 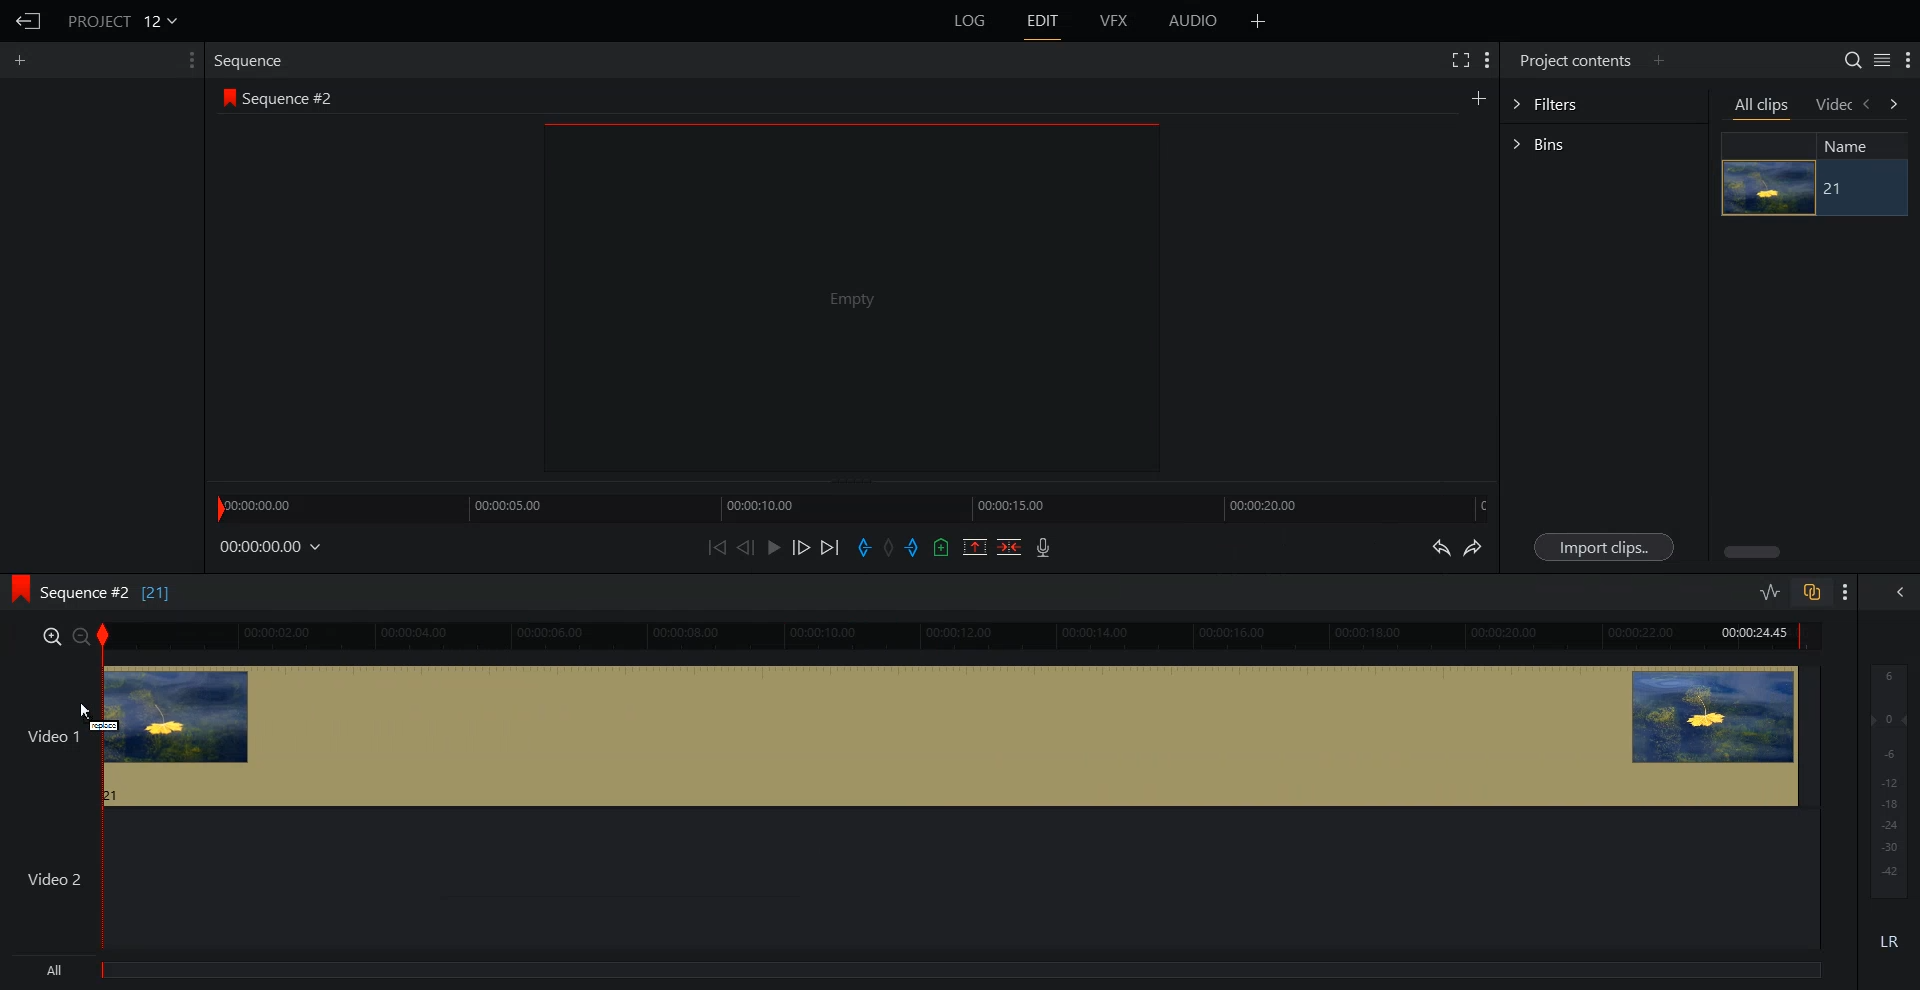 I want to click on Add Panel, so click(x=1259, y=21).